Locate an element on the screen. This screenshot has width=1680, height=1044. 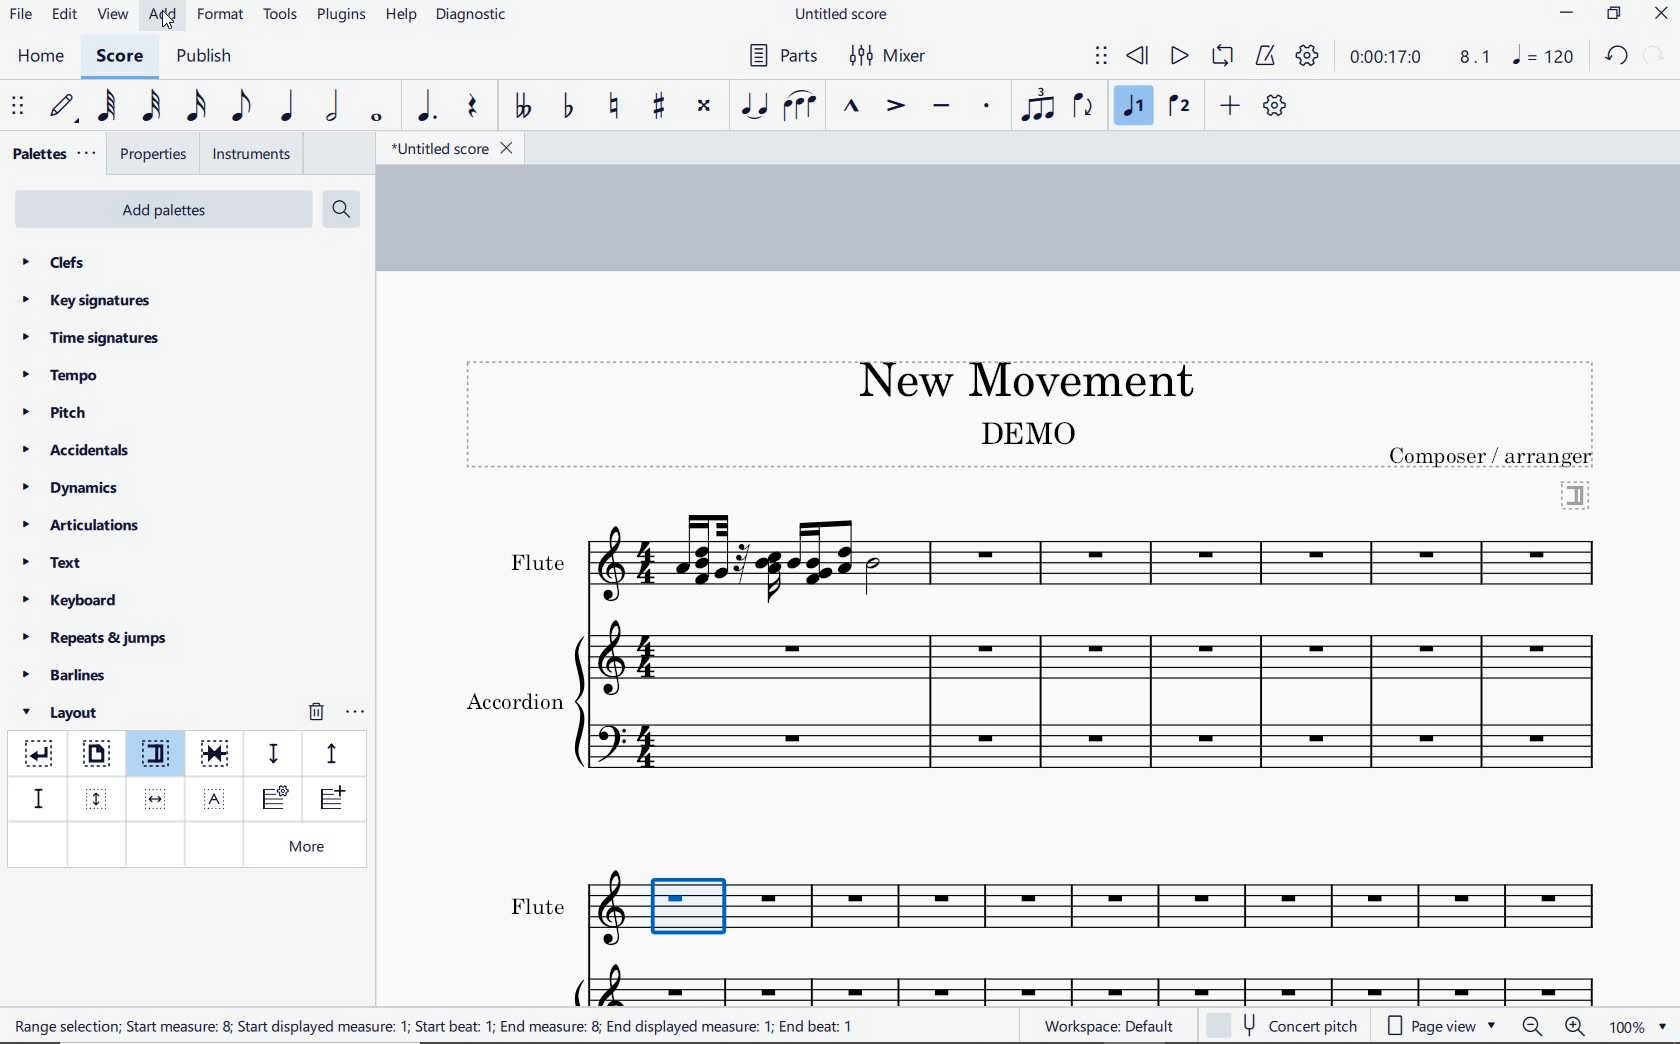
redo is located at coordinates (1656, 54).